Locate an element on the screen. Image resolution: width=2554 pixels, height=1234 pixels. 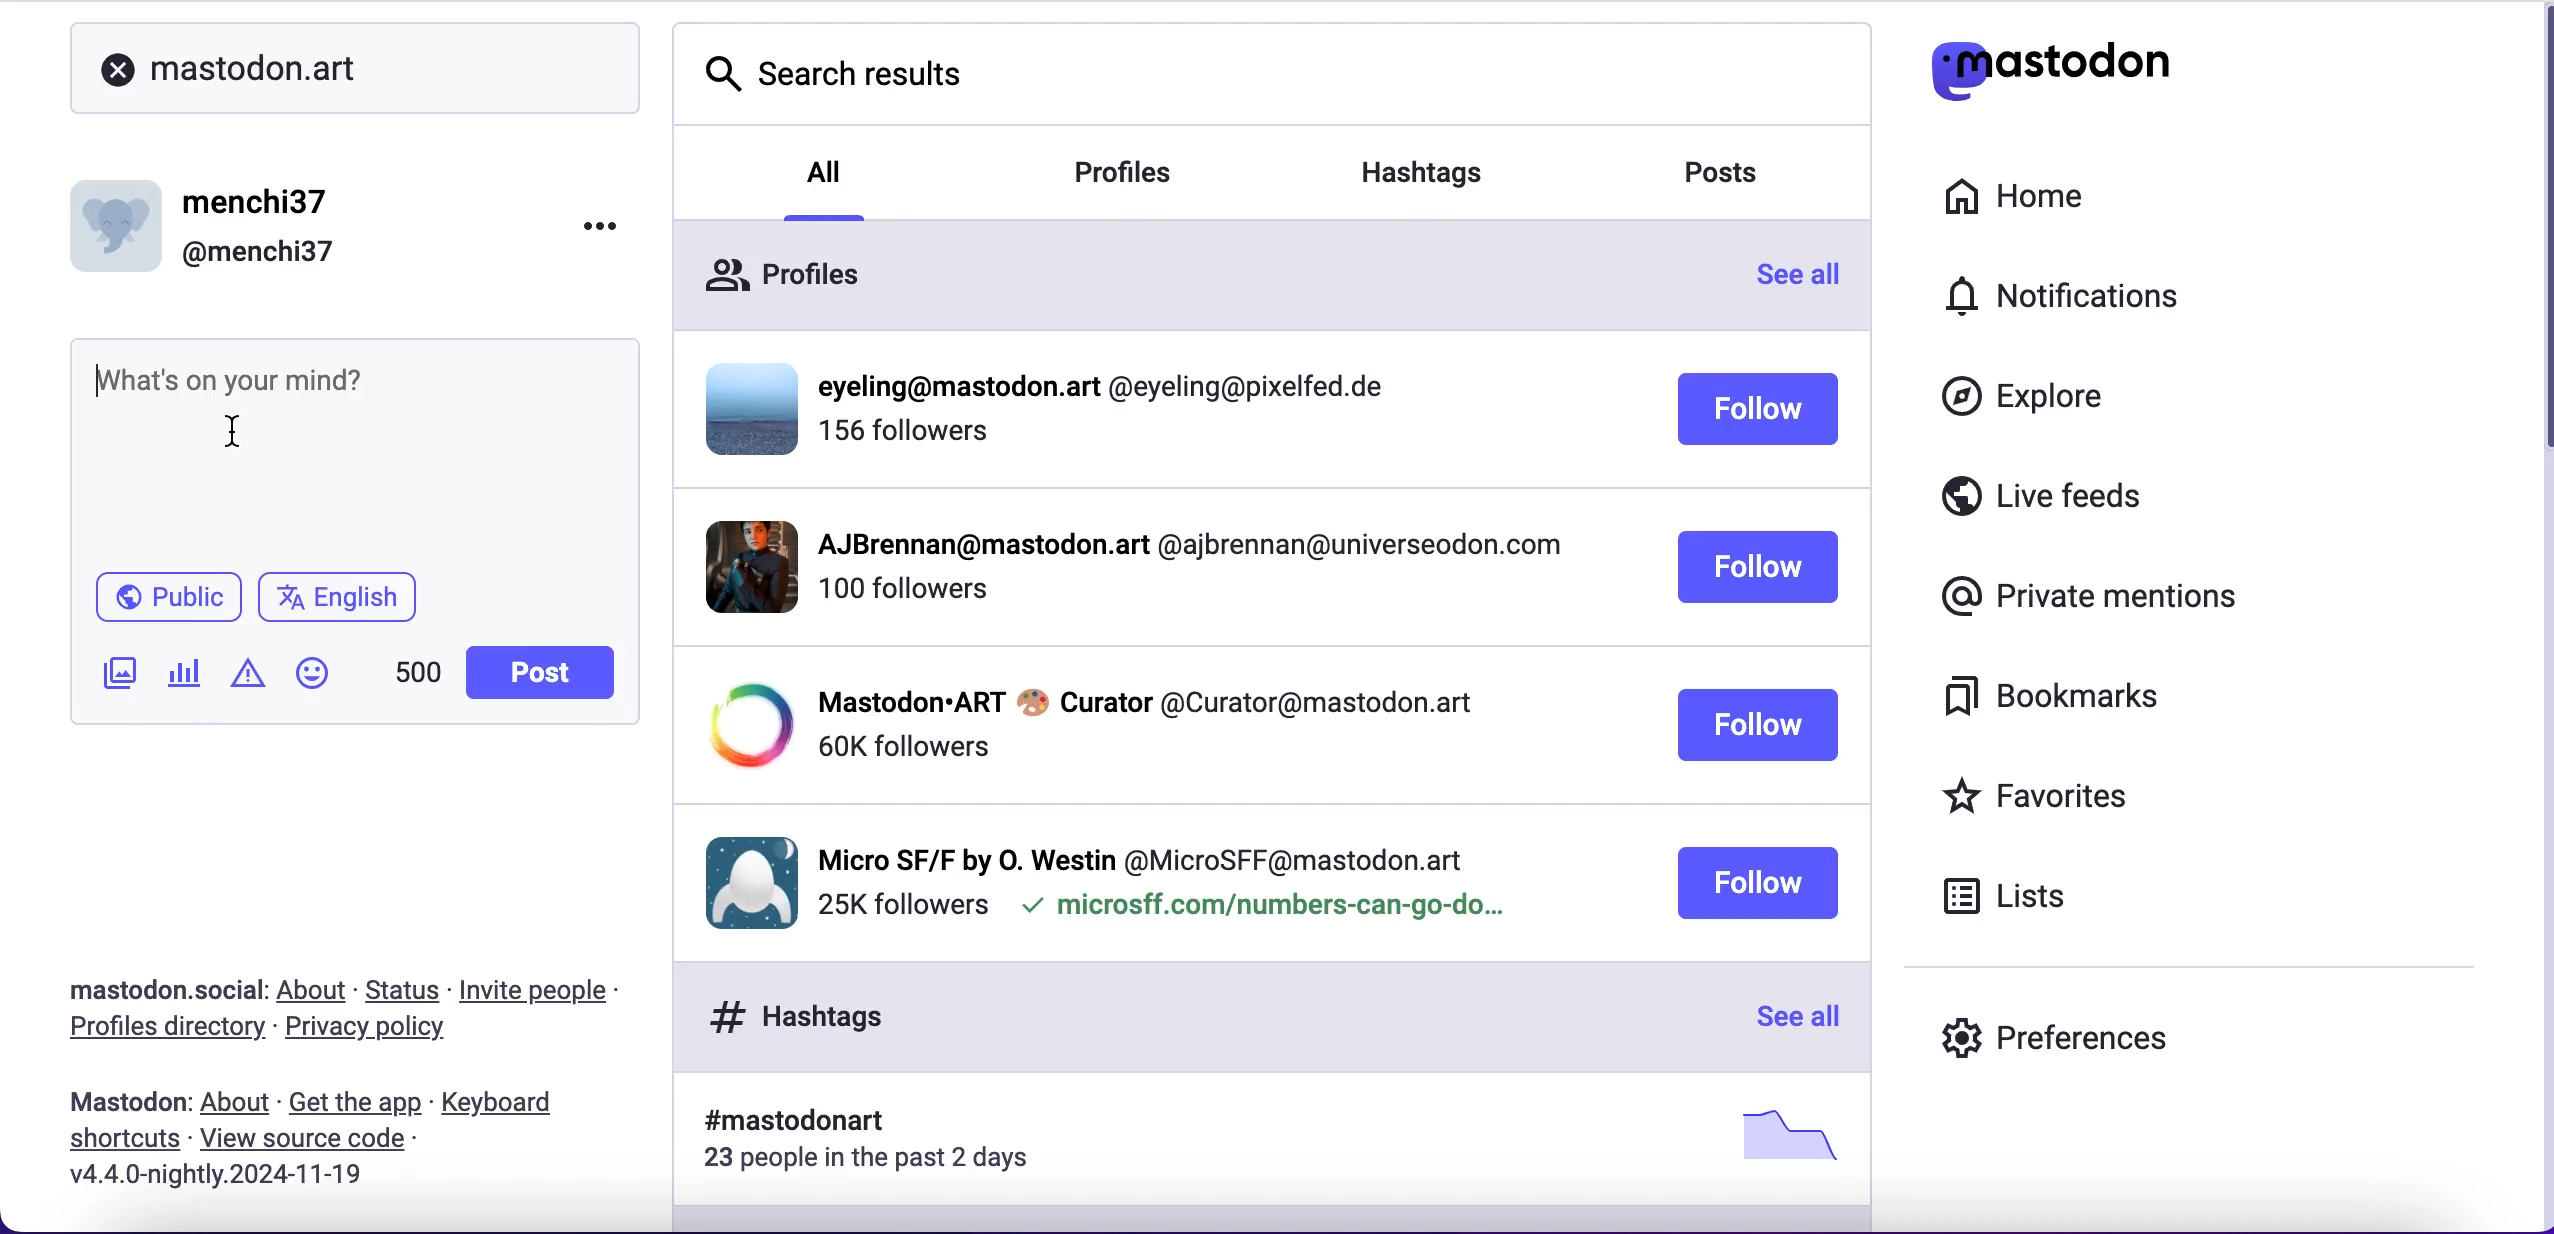
live feeds is located at coordinates (2112, 497).